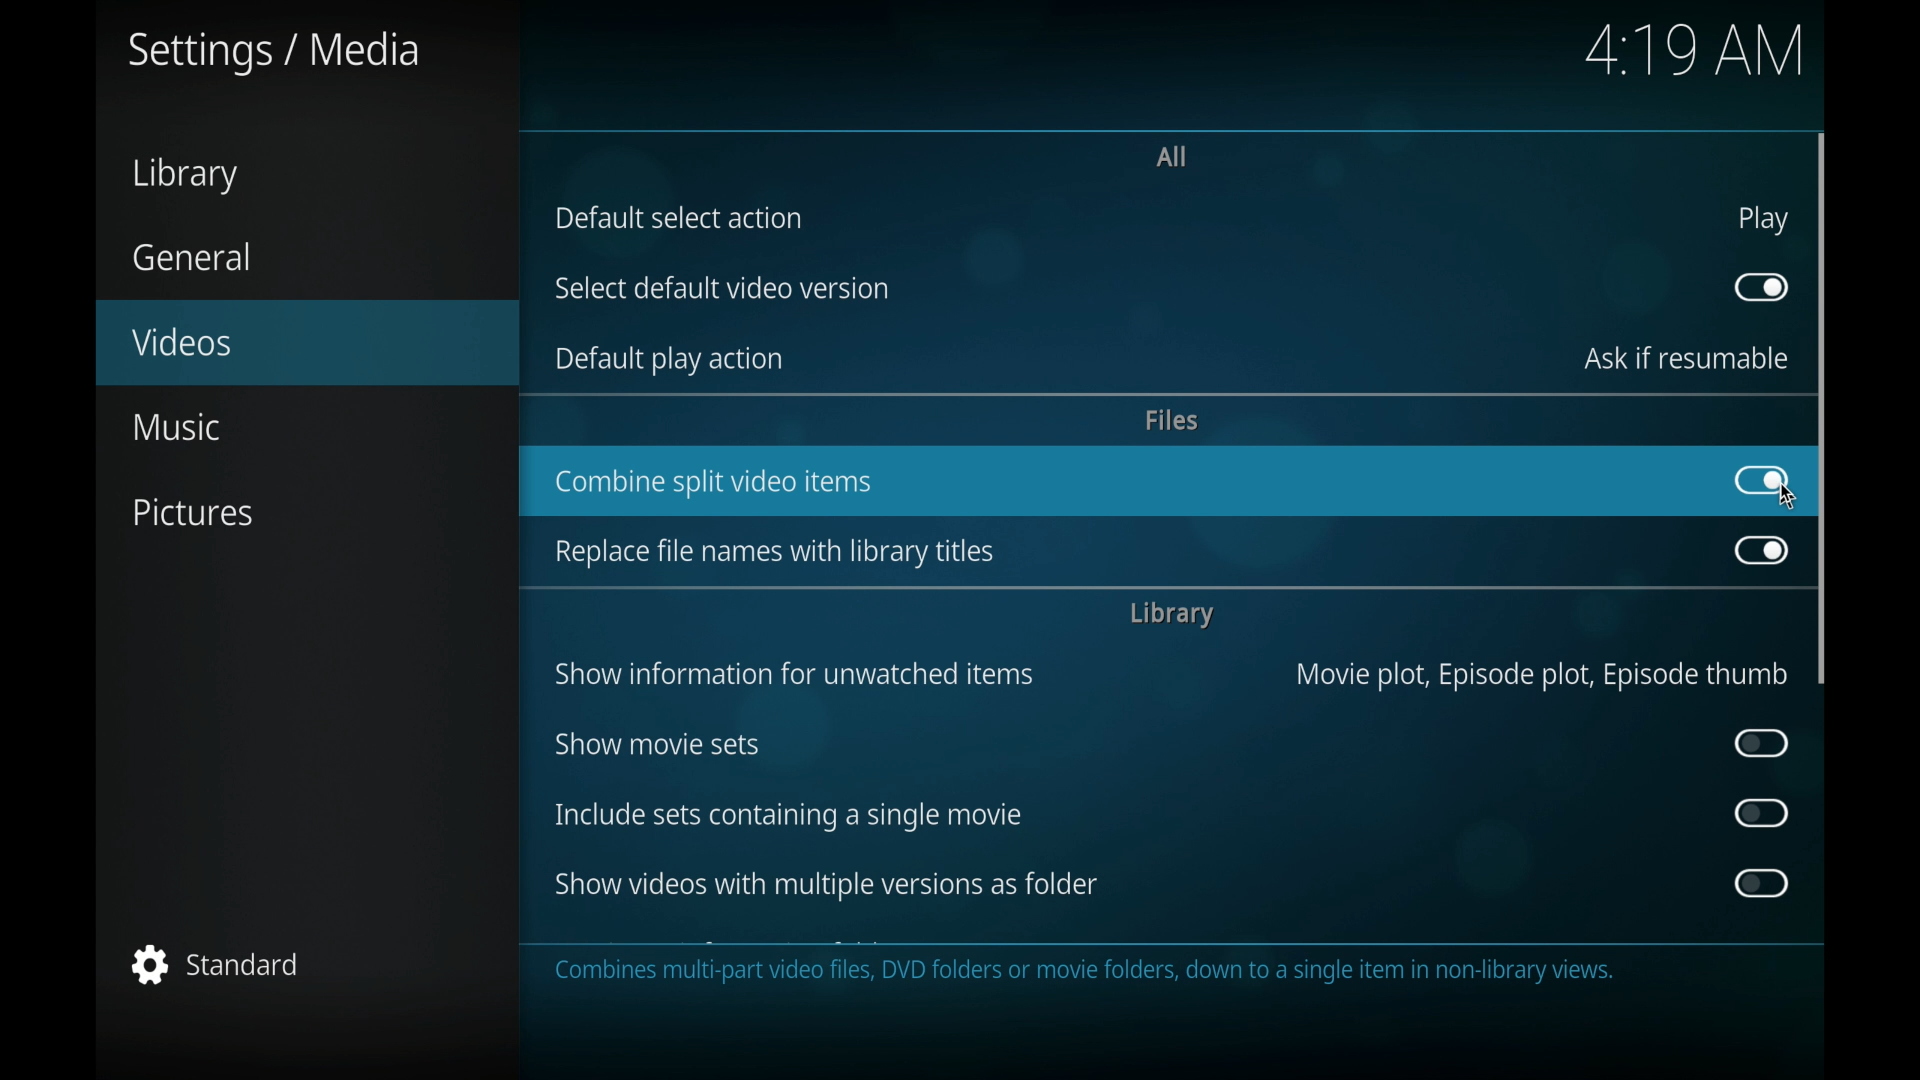 The image size is (1920, 1080). I want to click on settings/ media, so click(270, 51).